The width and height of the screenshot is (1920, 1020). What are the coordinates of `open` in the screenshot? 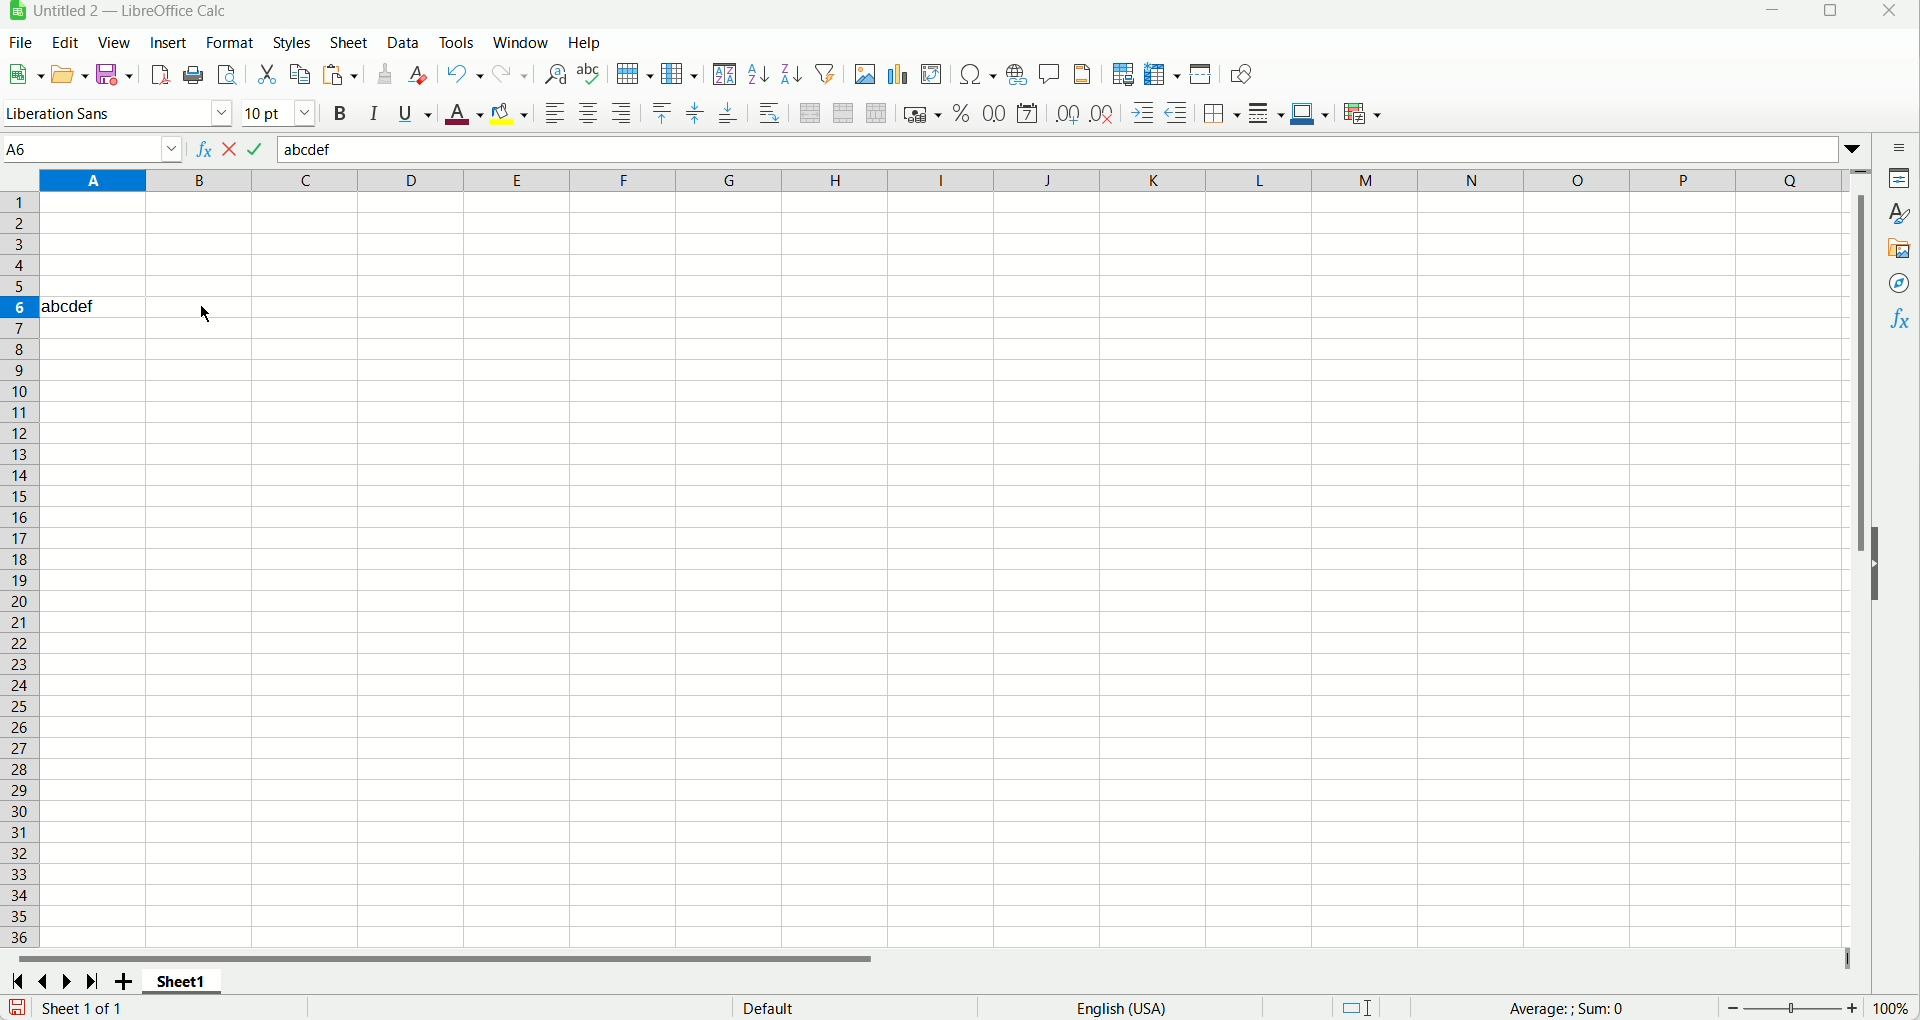 It's located at (25, 74).